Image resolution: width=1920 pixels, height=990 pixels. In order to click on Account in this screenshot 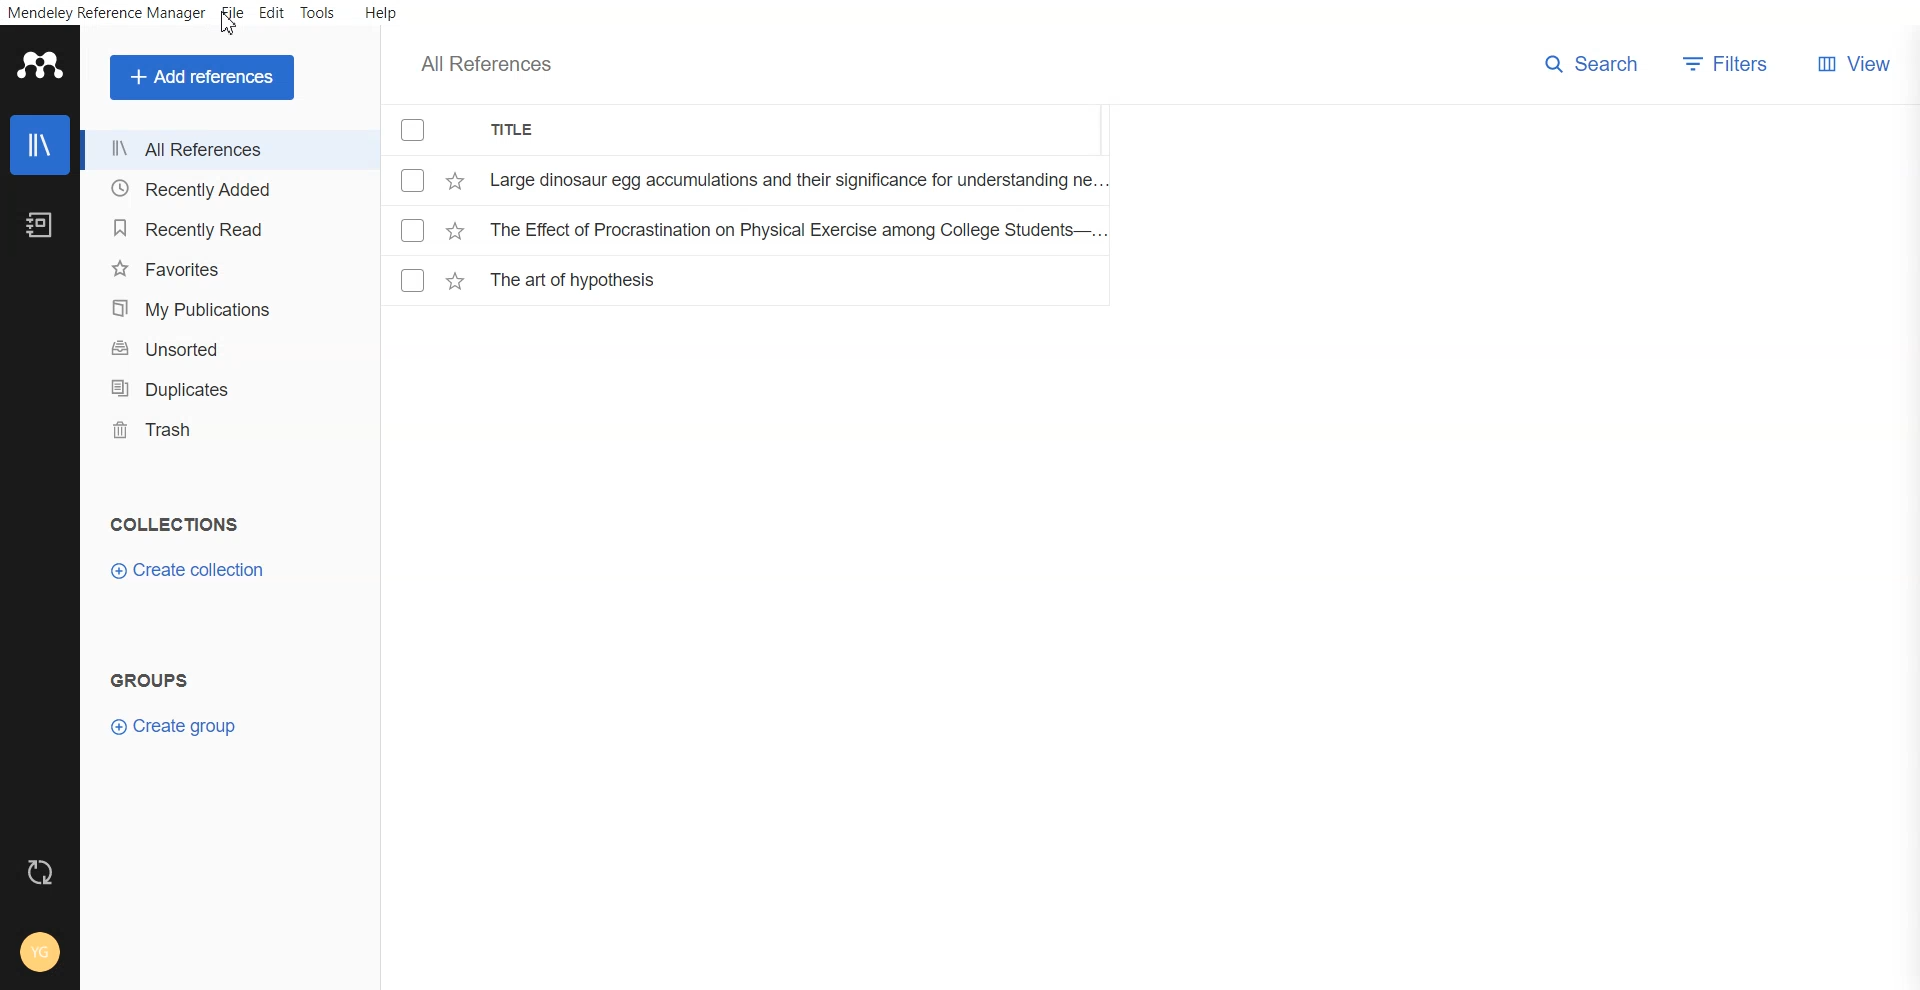, I will do `click(39, 952)`.